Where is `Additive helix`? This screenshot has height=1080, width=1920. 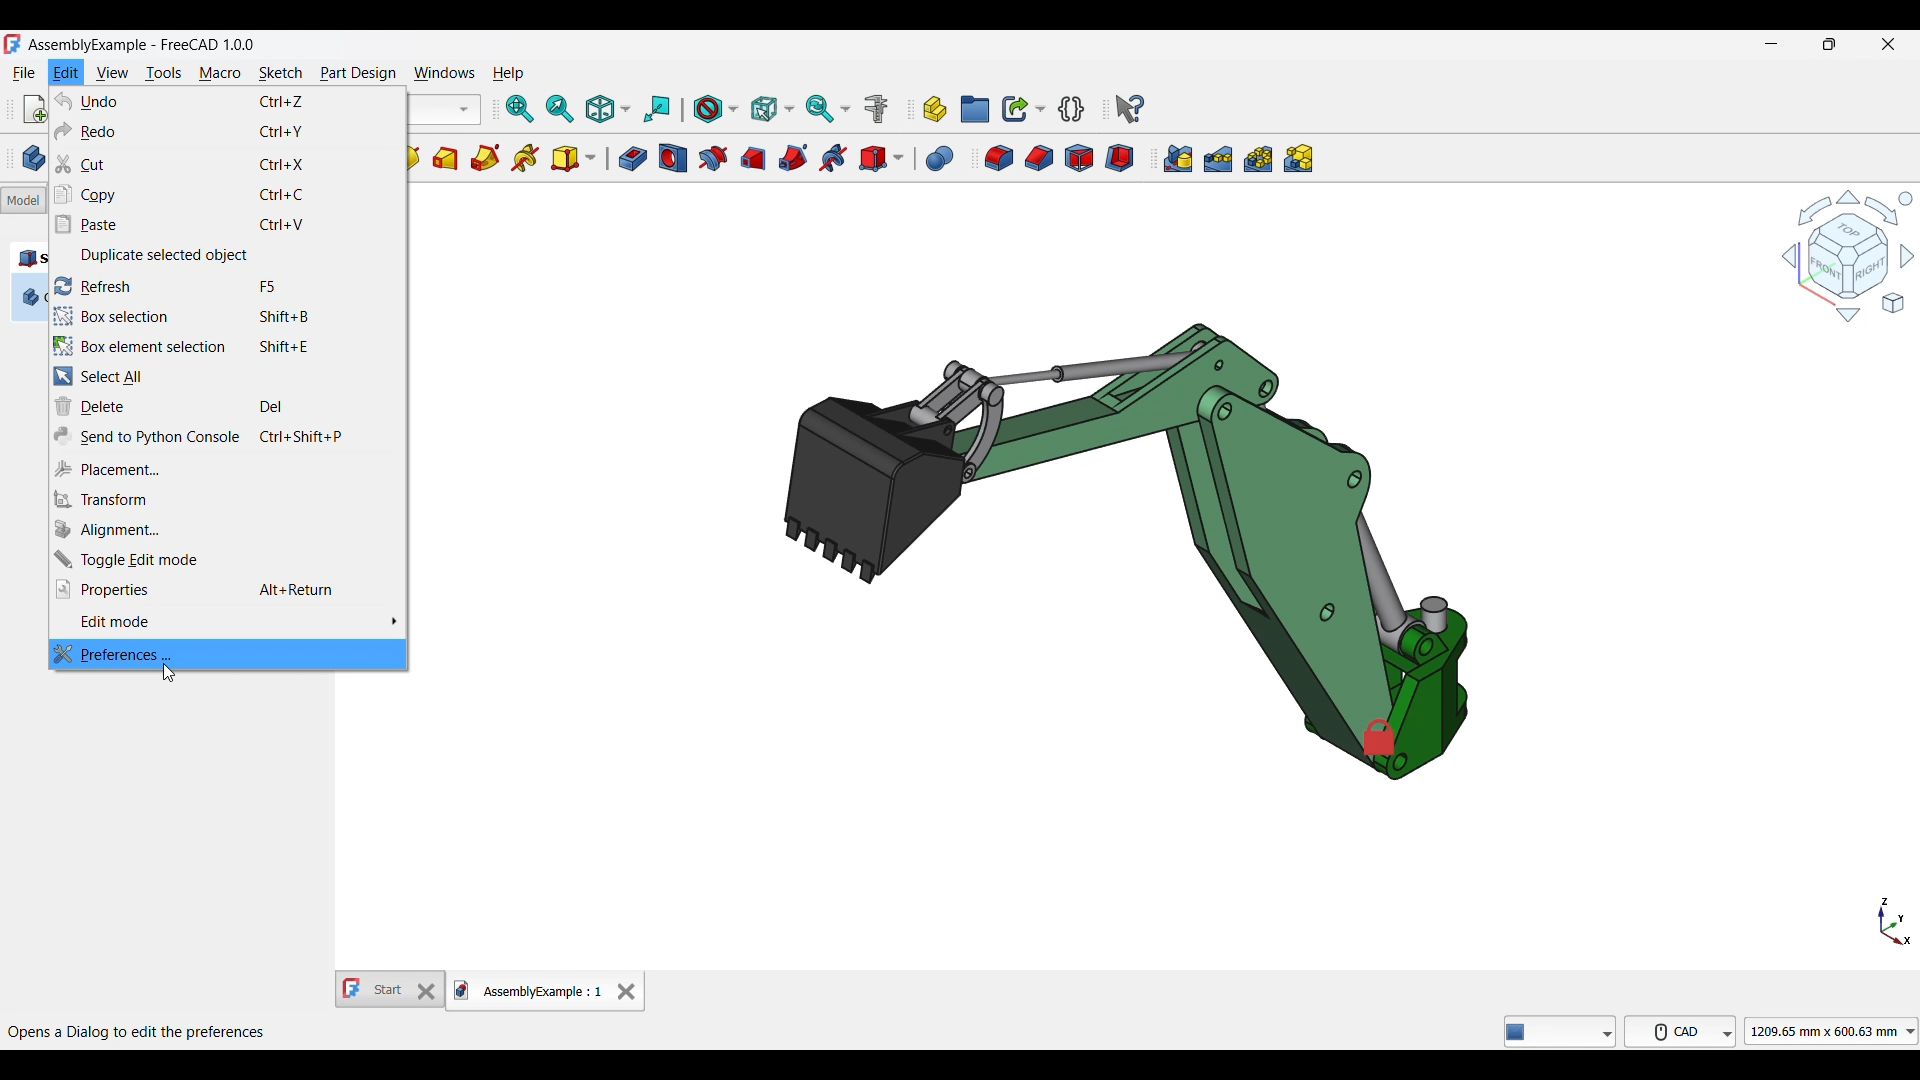
Additive helix is located at coordinates (525, 158).